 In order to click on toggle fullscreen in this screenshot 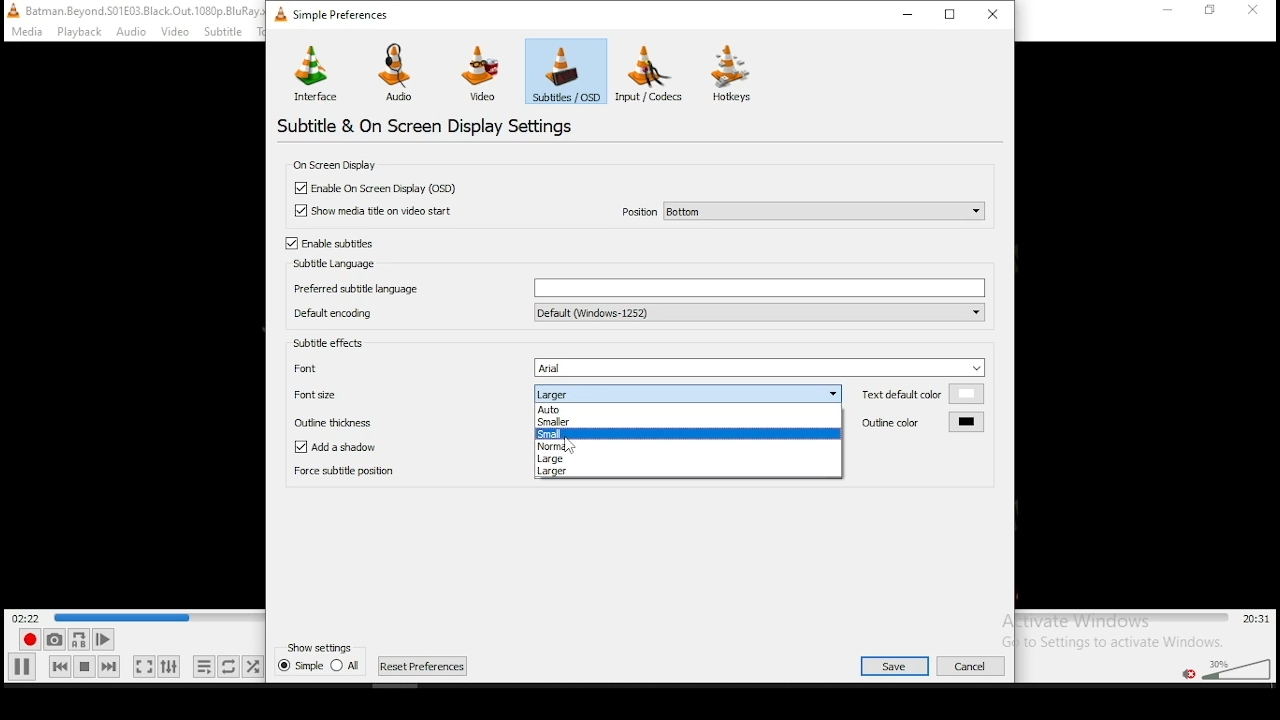, I will do `click(142, 666)`.